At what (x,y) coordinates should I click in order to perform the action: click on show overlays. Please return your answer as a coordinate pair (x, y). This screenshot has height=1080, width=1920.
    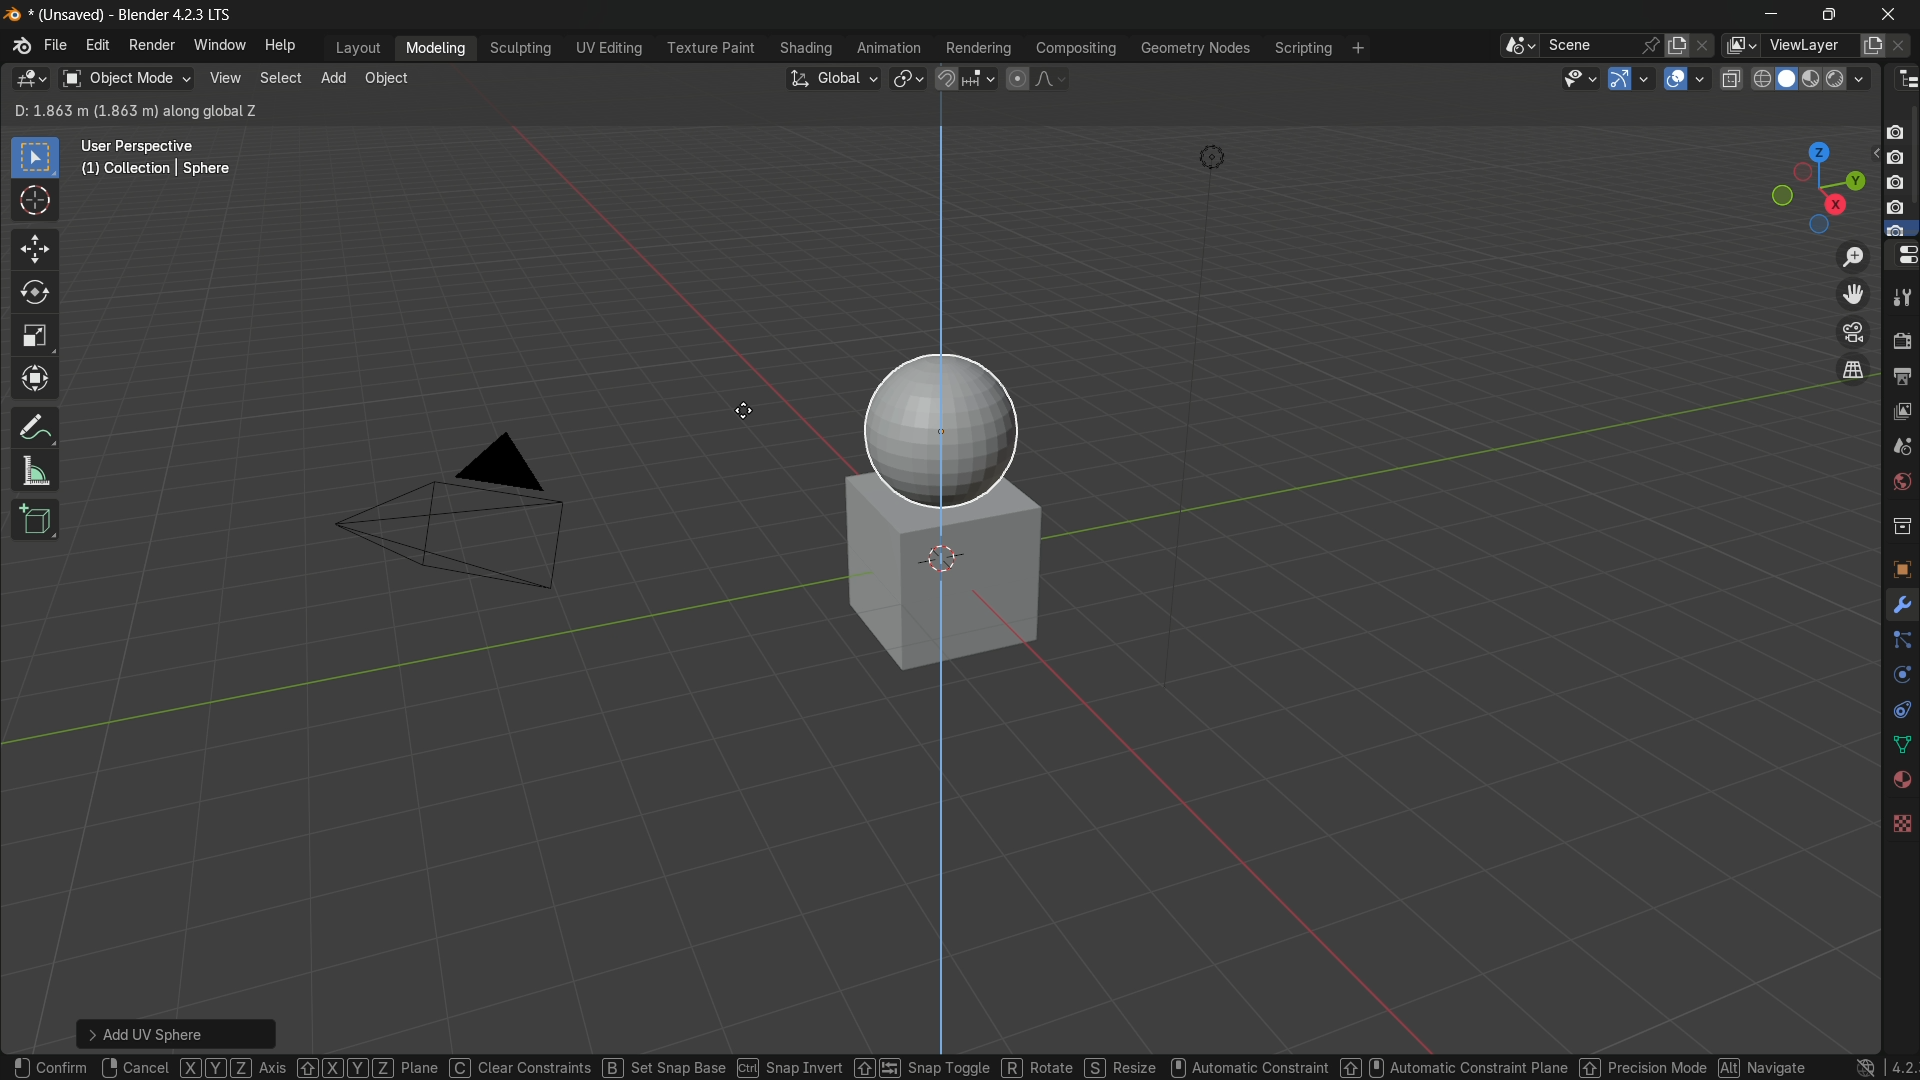
    Looking at the image, I should click on (1703, 79).